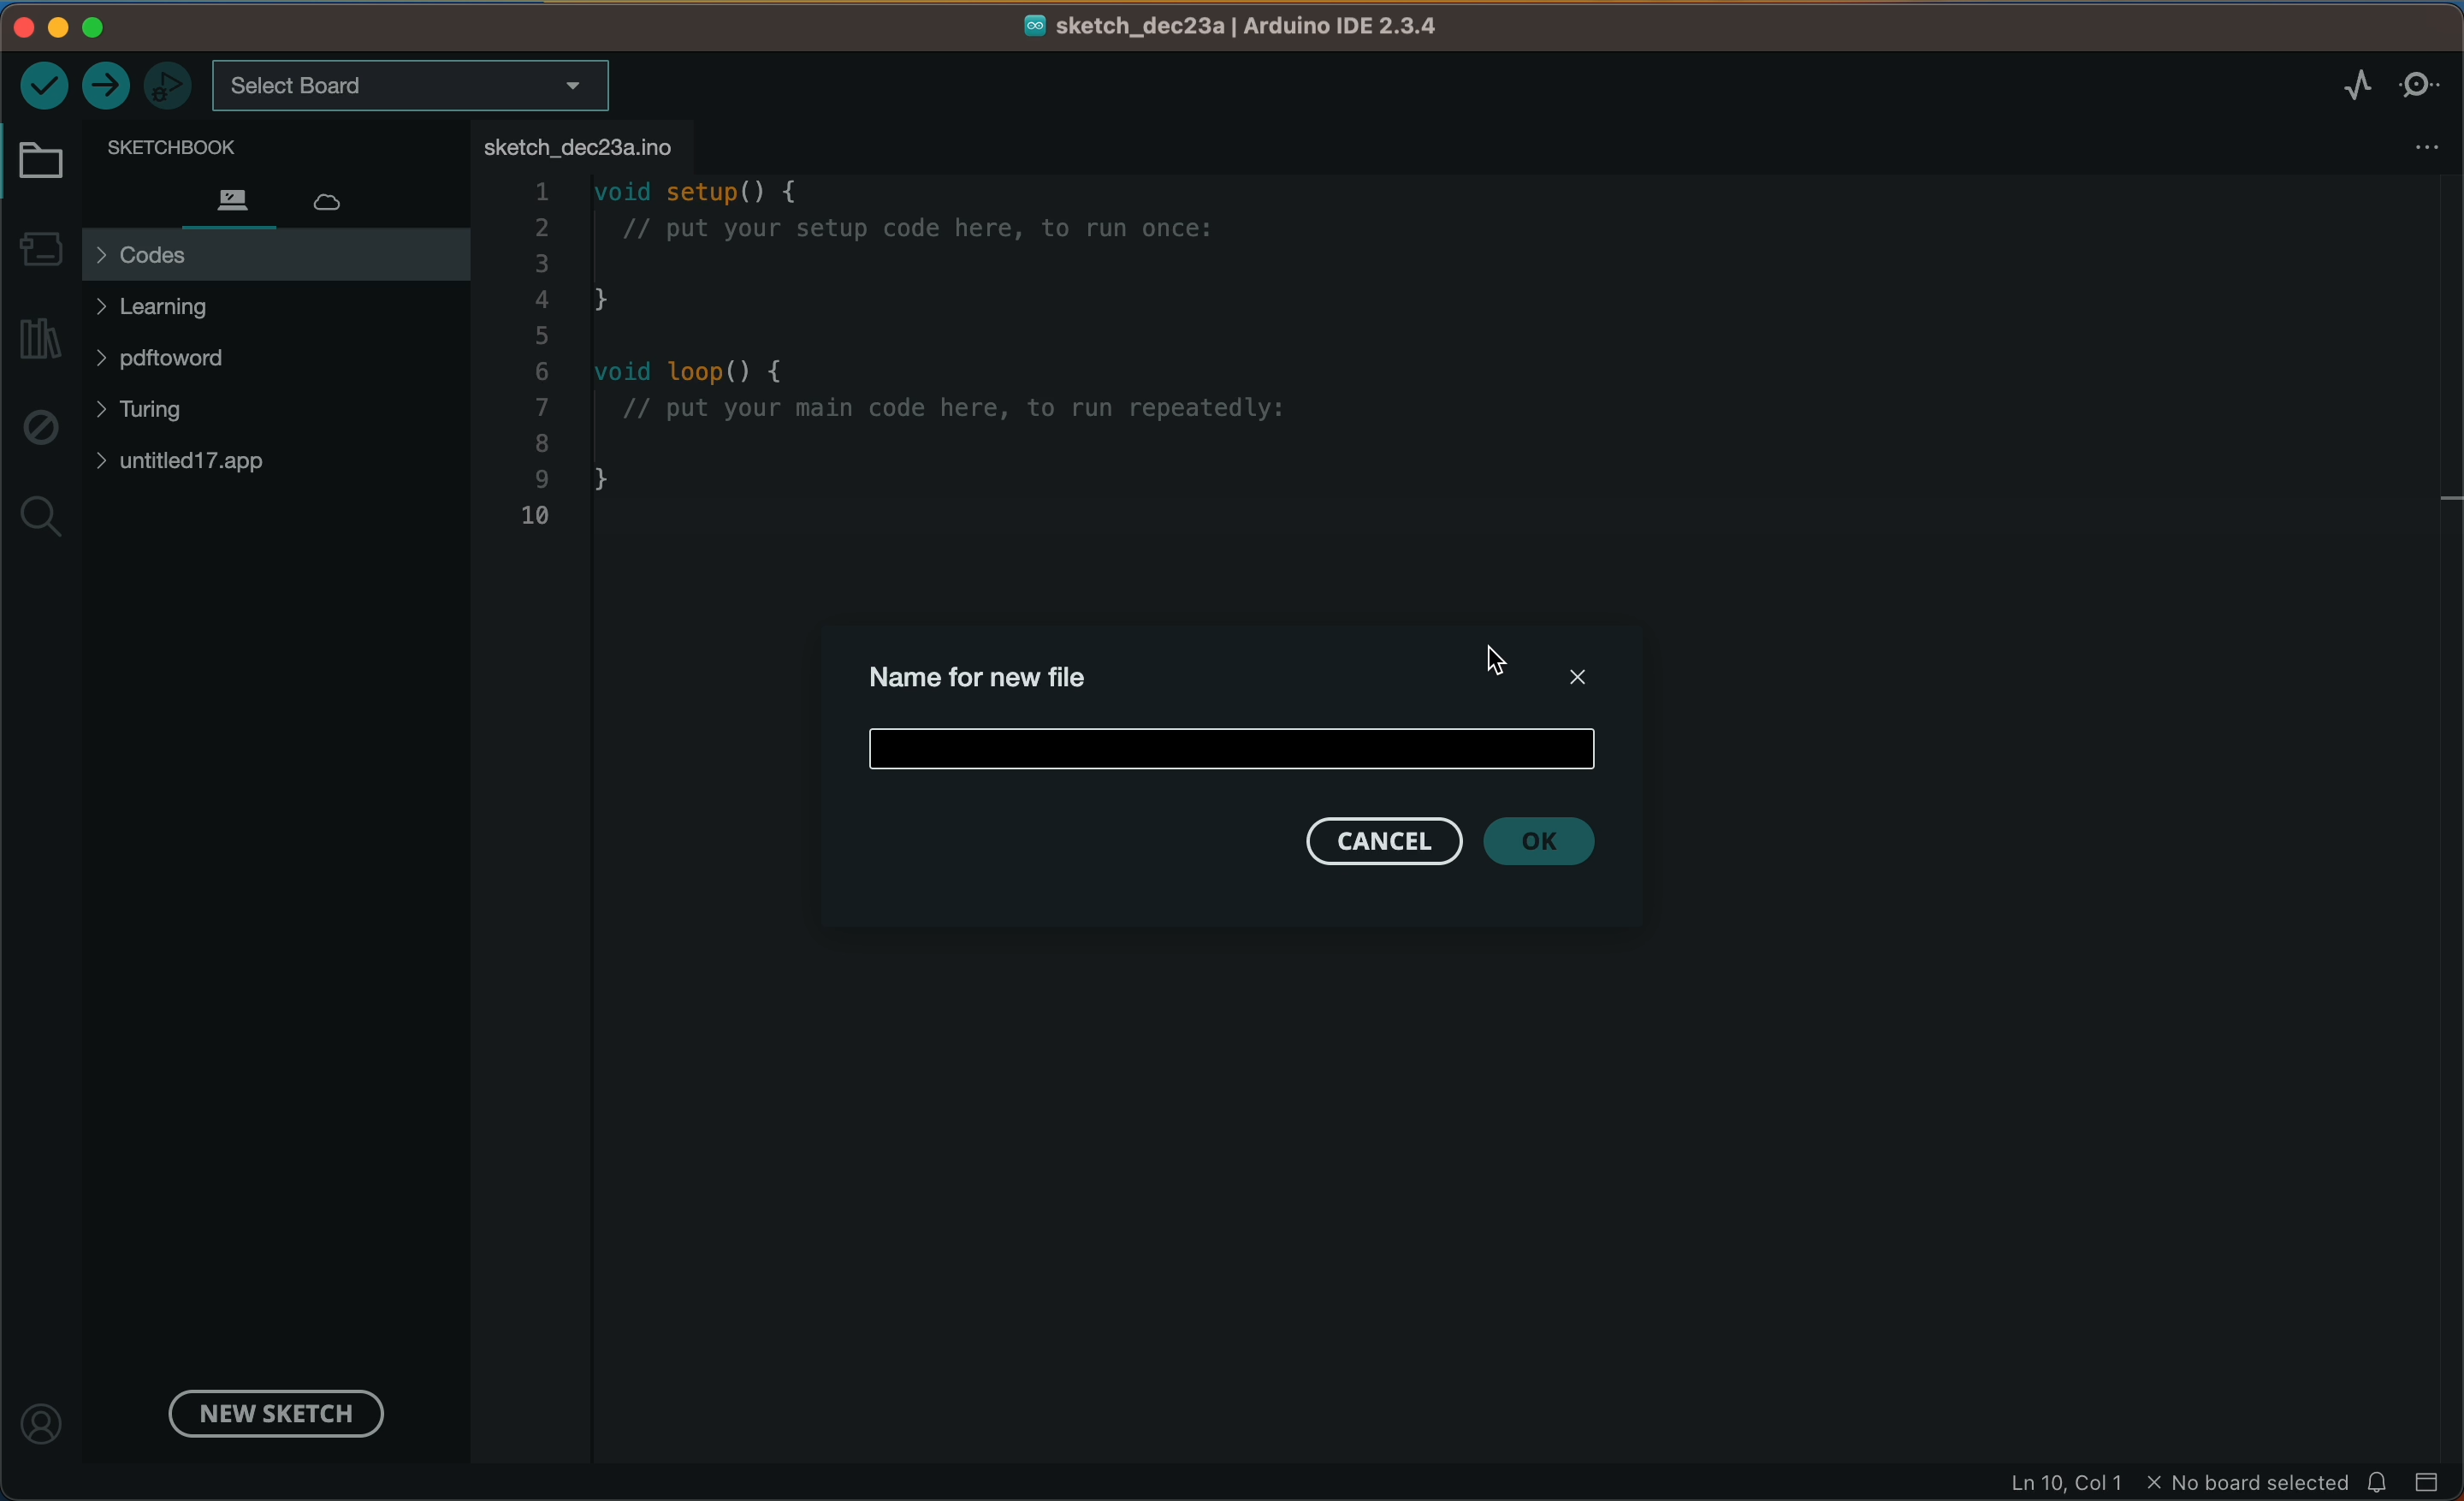  Describe the element at coordinates (1234, 27) in the screenshot. I see `file name` at that location.